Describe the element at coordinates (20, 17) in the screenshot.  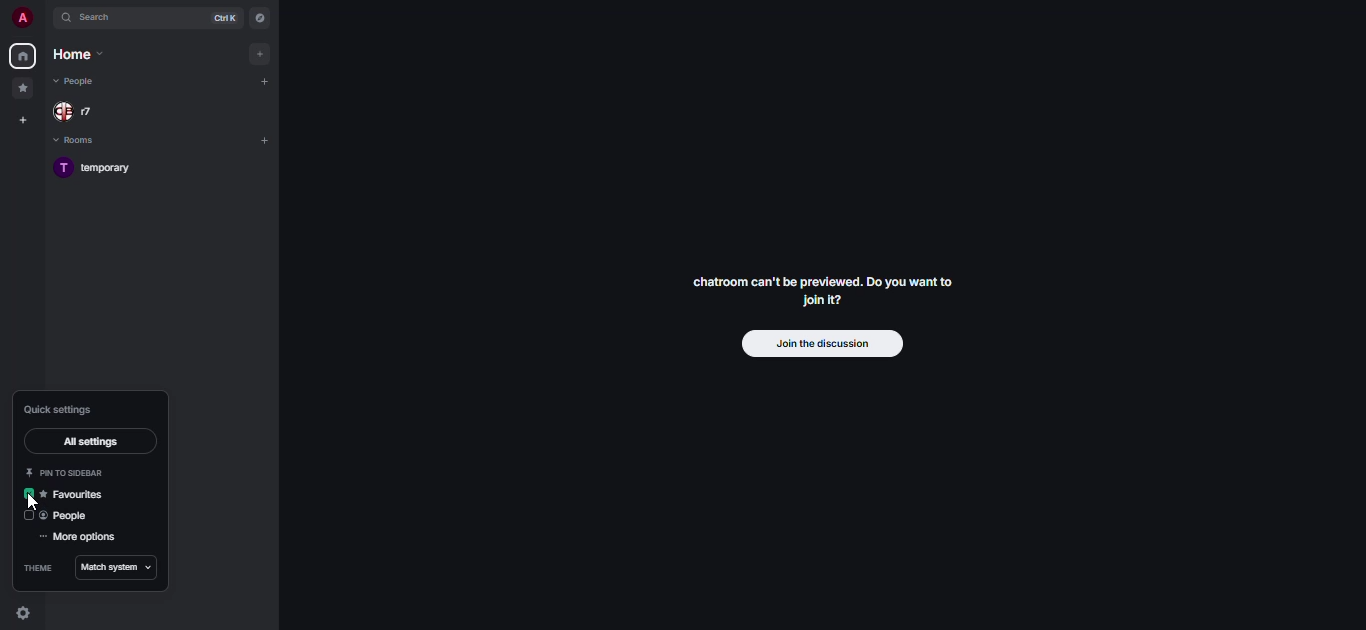
I see `profile` at that location.